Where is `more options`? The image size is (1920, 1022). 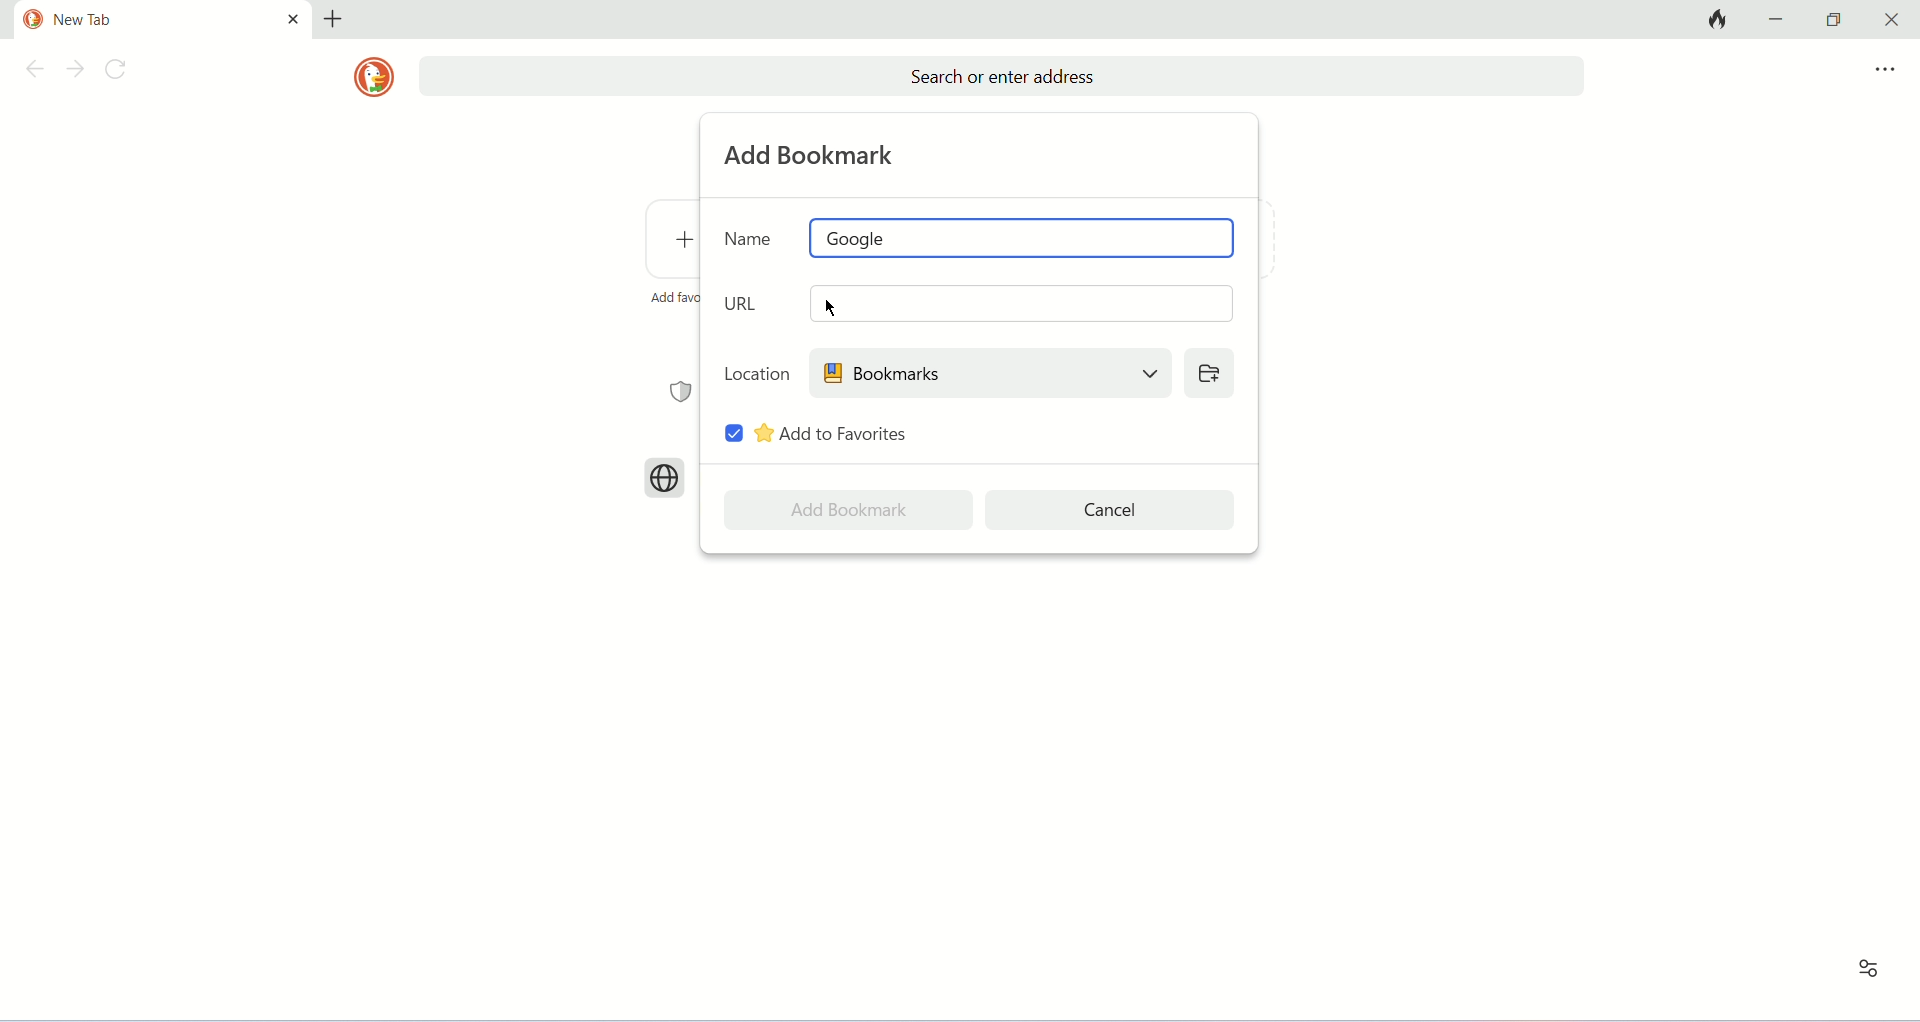
more options is located at coordinates (1885, 70).